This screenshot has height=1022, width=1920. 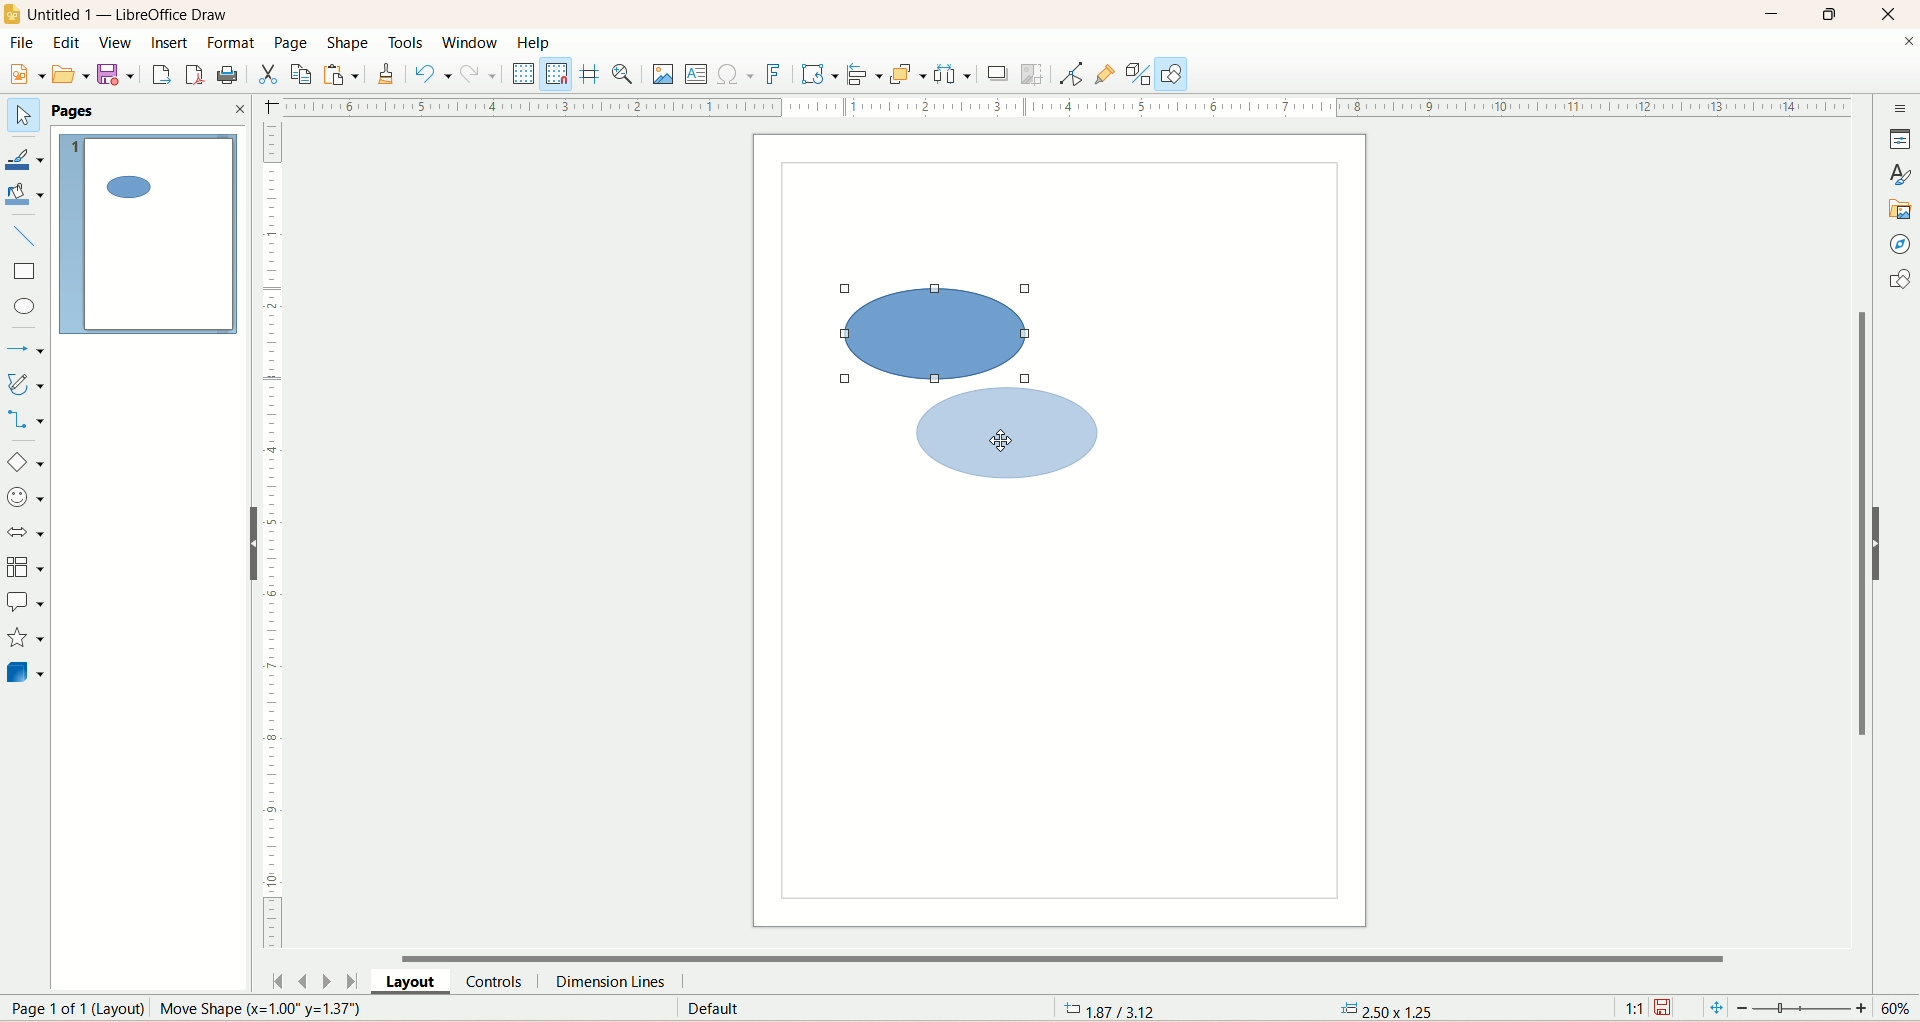 I want to click on zoom factor, so click(x=1804, y=1007).